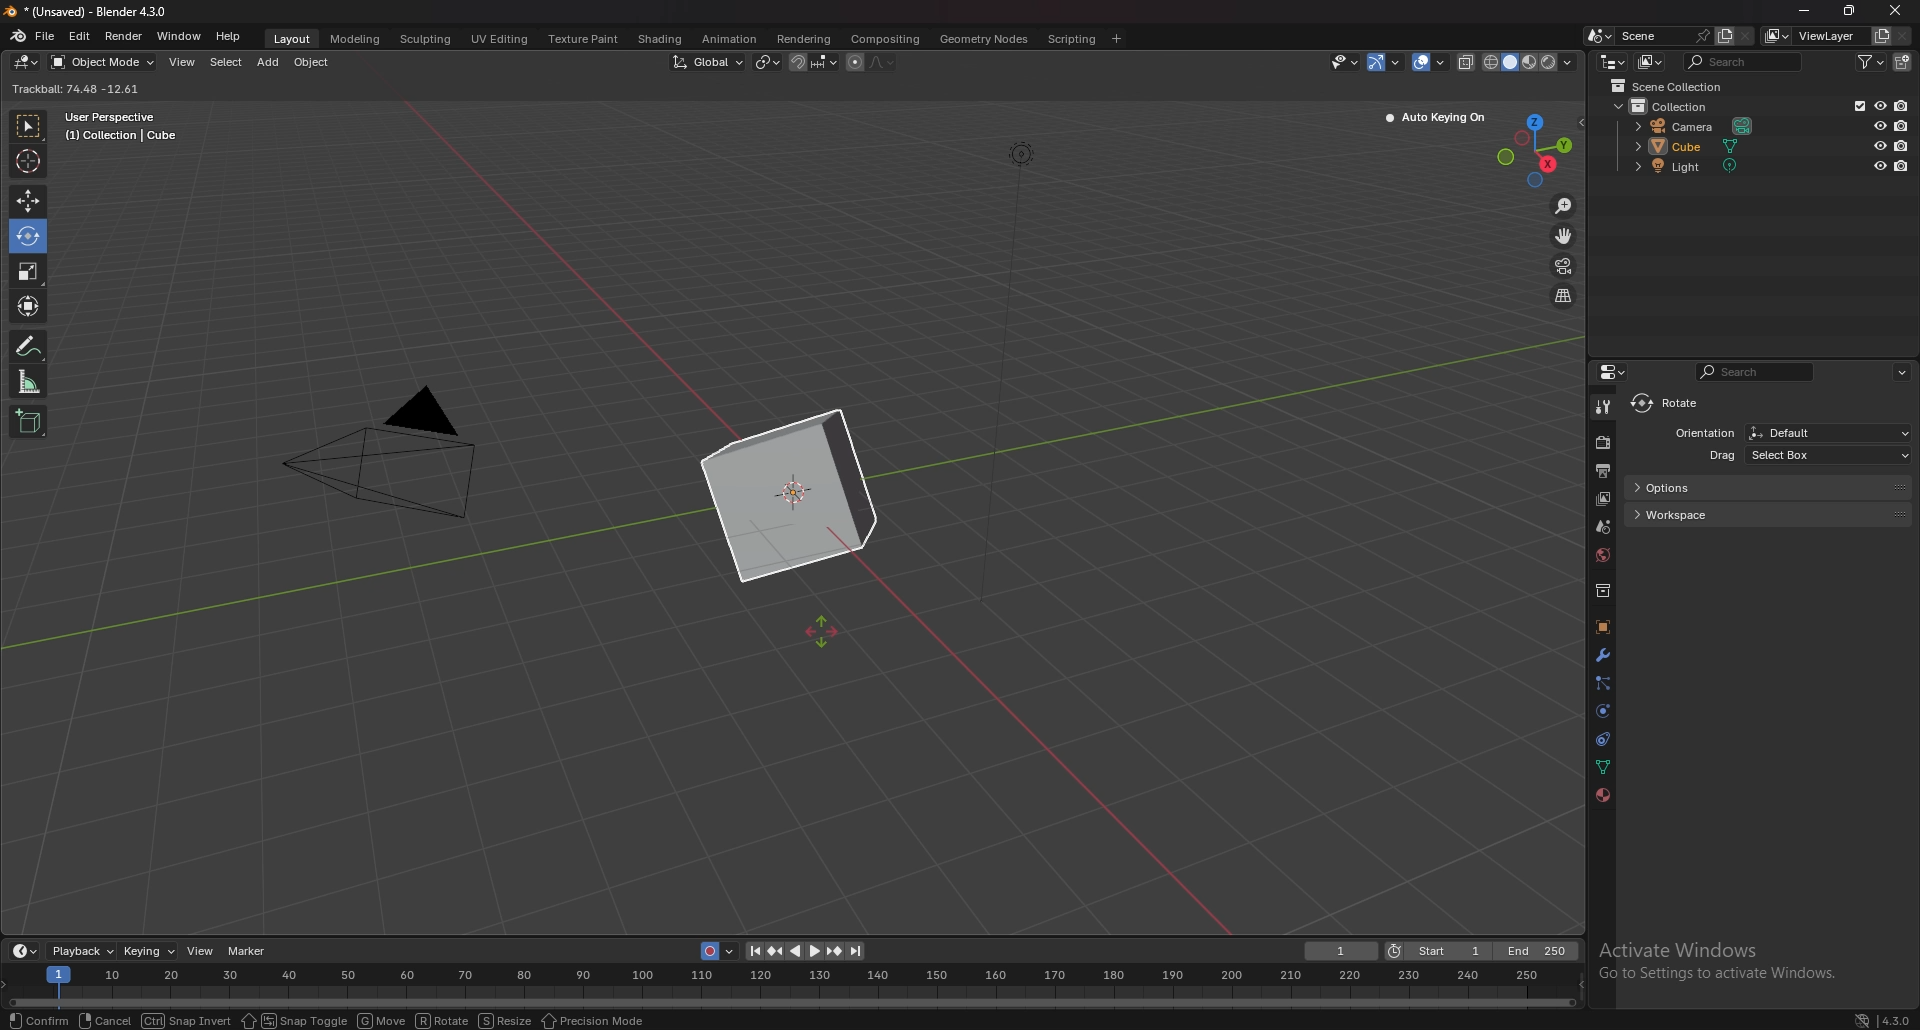 The height and width of the screenshot is (1030, 1920). What do you see at coordinates (1604, 442) in the screenshot?
I see `render` at bounding box center [1604, 442].